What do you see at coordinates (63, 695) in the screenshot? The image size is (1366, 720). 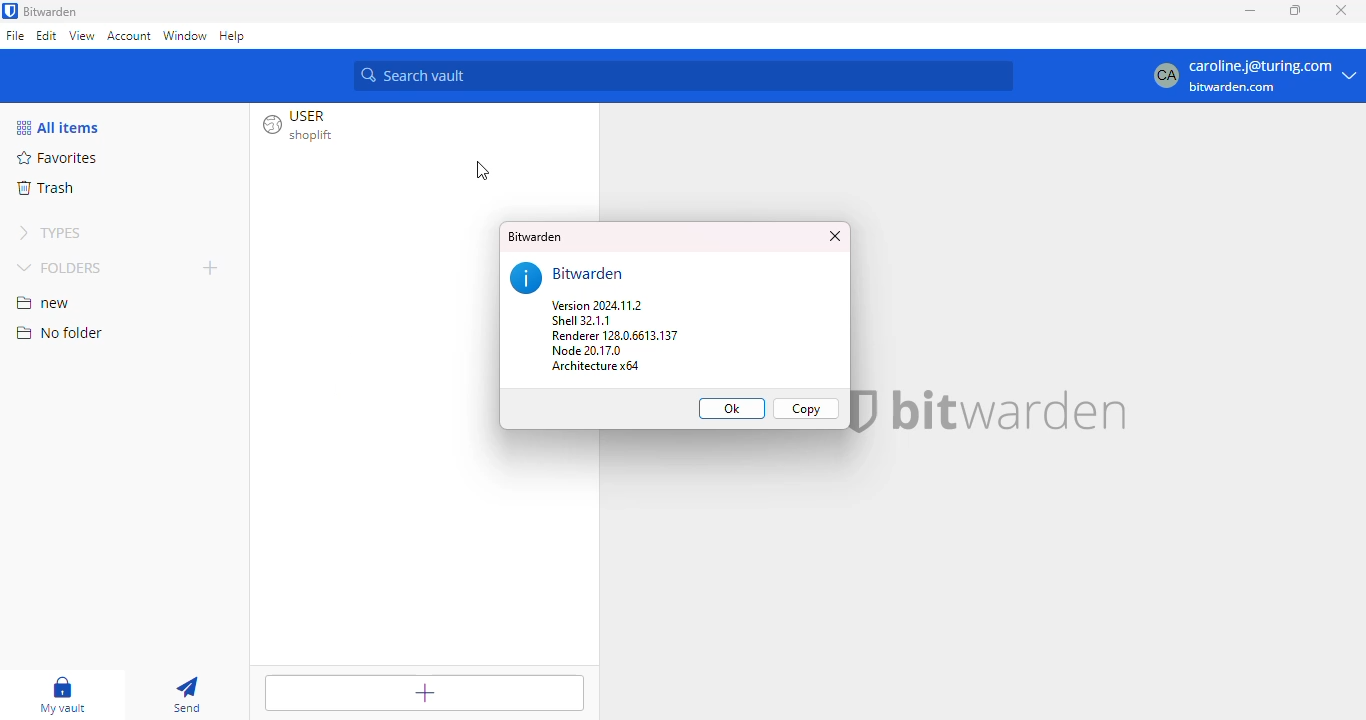 I see `my vault` at bounding box center [63, 695].